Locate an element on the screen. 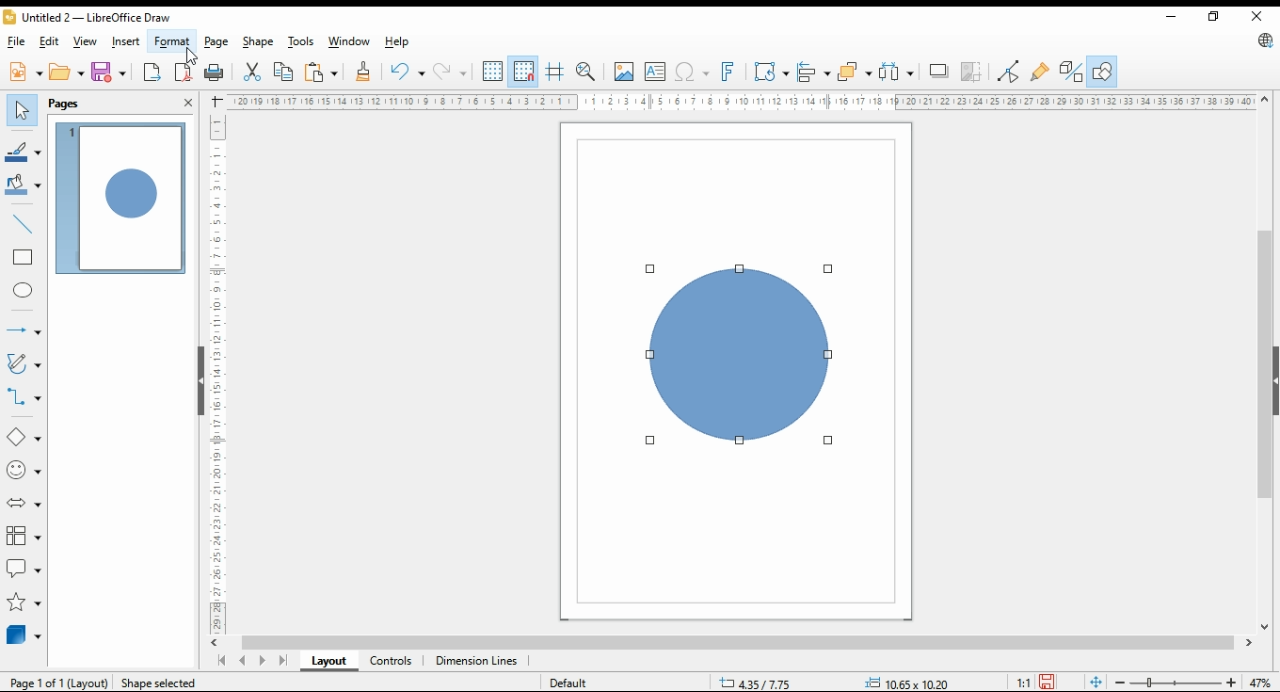  select at least three objects to distribute is located at coordinates (895, 72).